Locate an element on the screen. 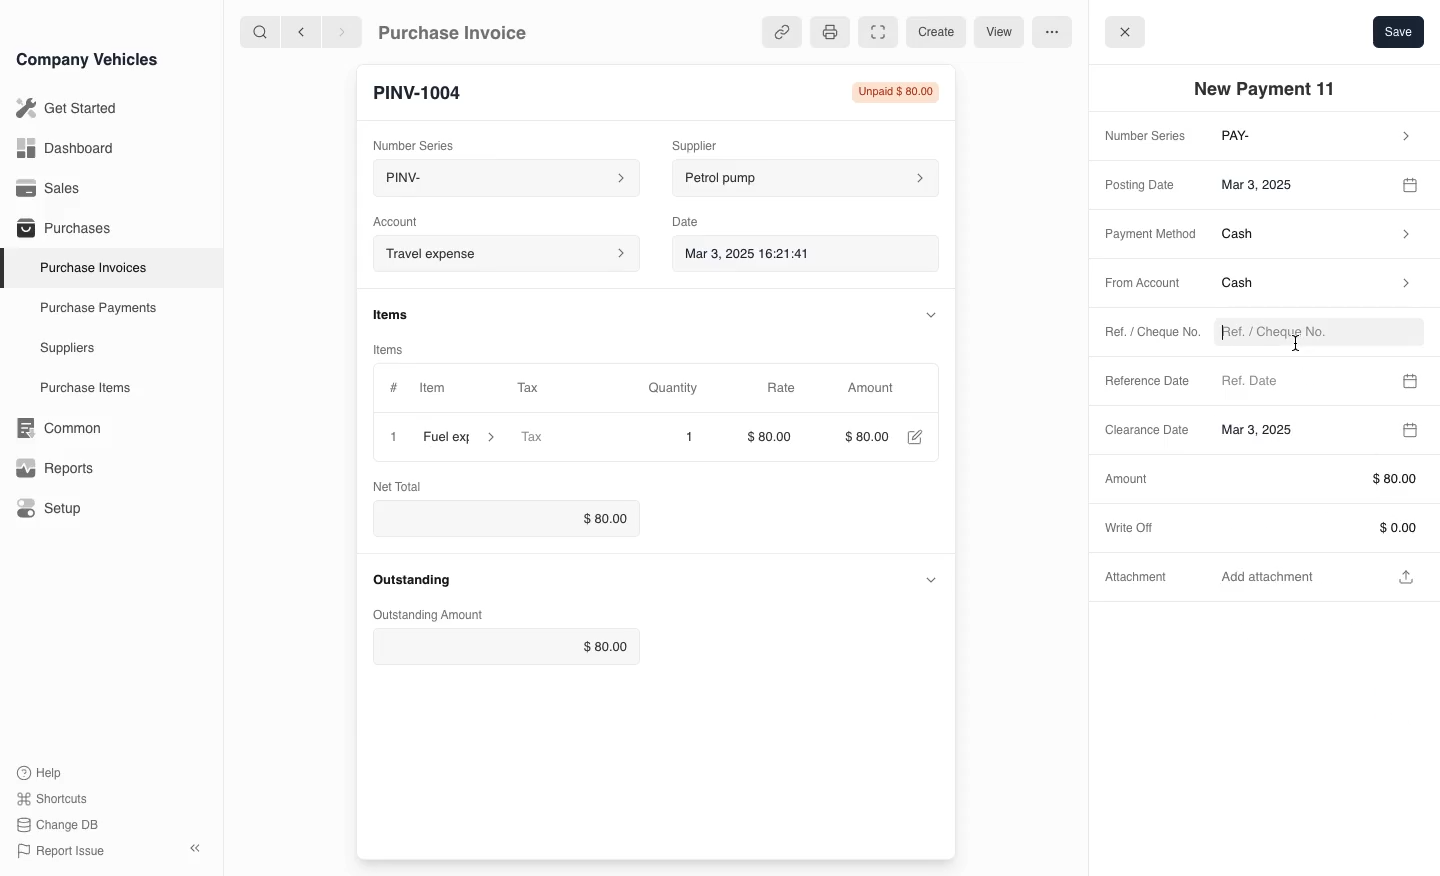  Account is located at coordinates (408, 219).